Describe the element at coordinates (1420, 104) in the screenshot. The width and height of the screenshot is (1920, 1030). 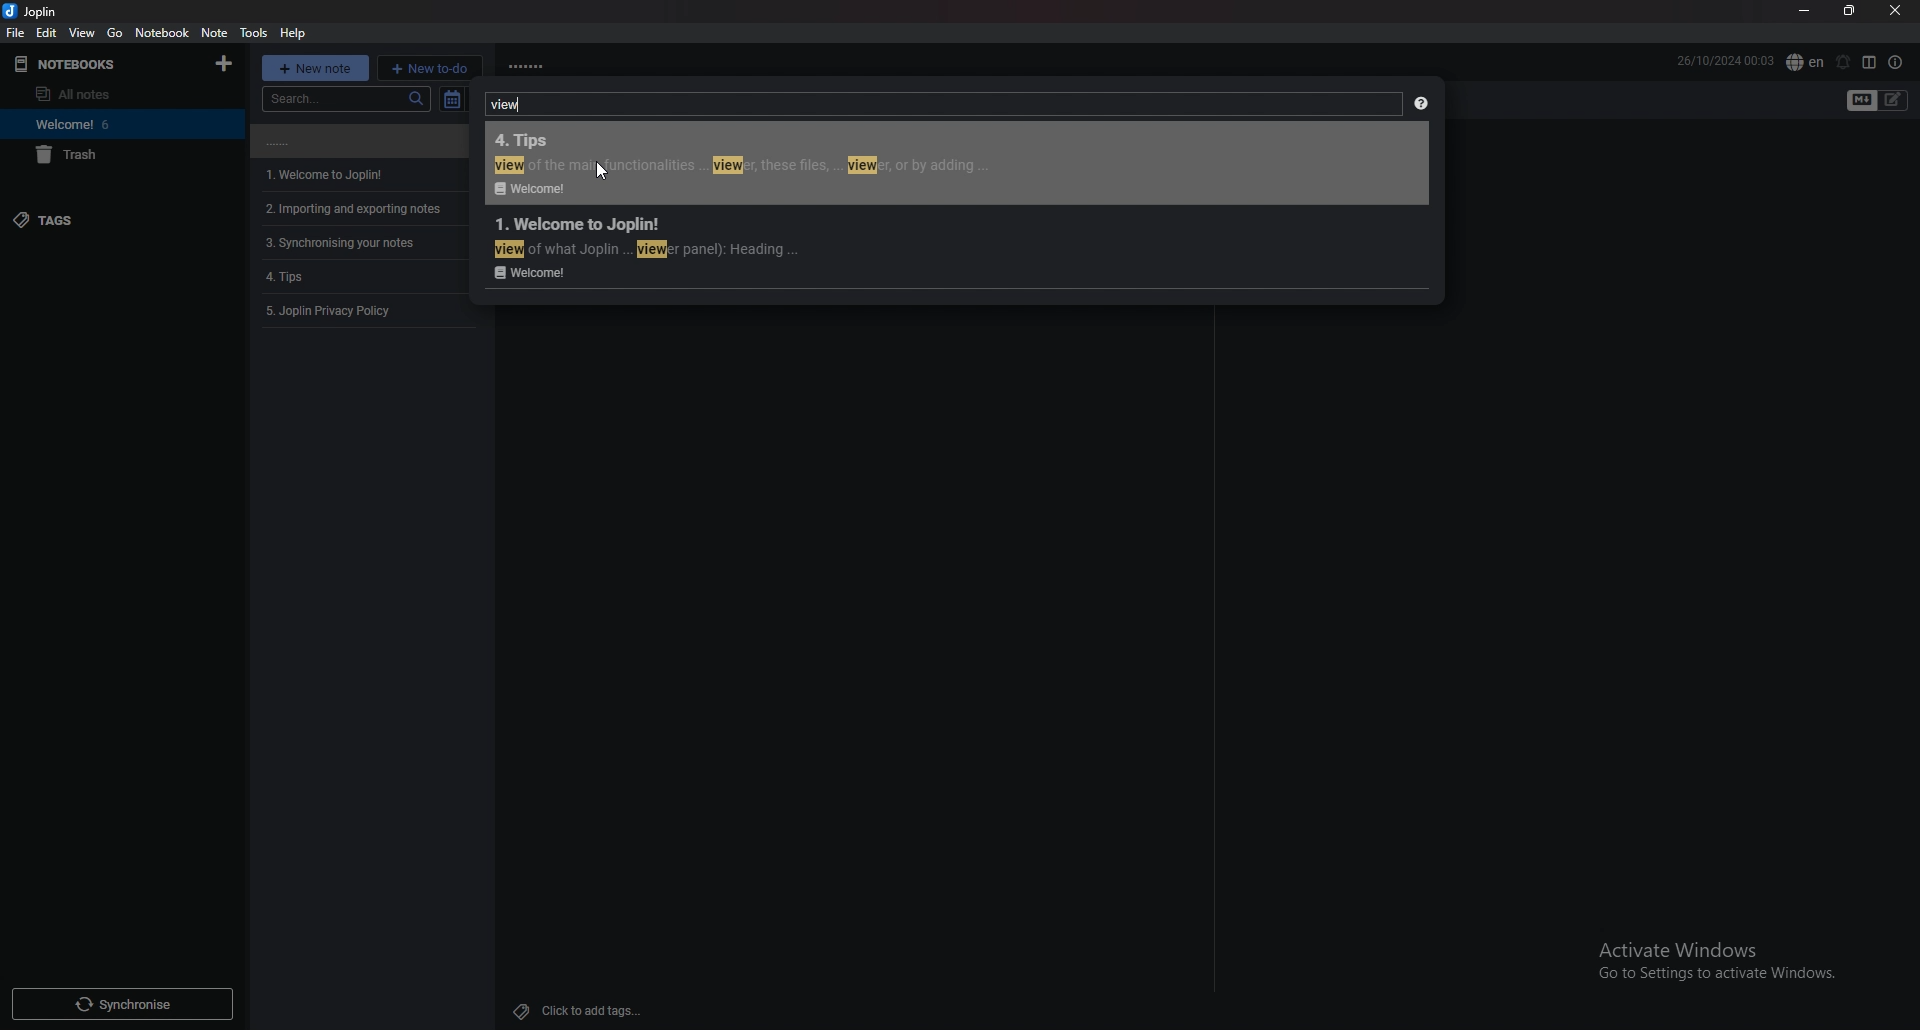
I see `help` at that location.